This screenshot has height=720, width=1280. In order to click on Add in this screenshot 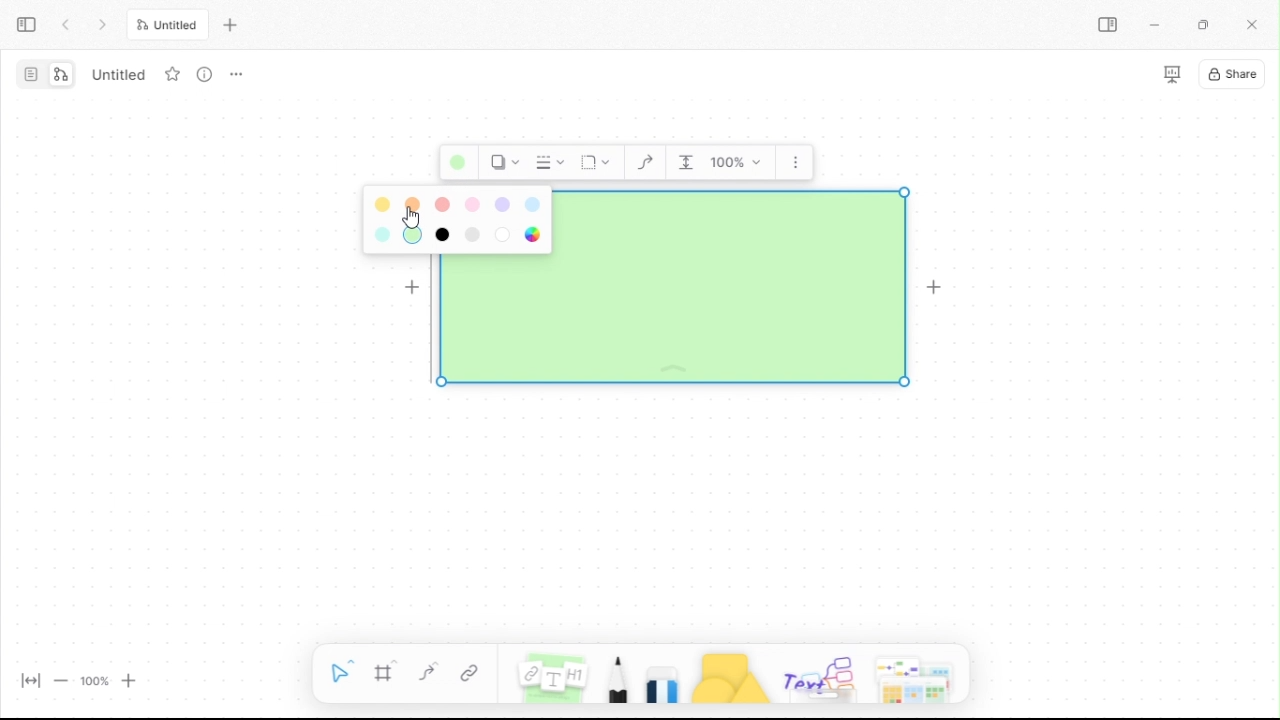, I will do `click(412, 288)`.